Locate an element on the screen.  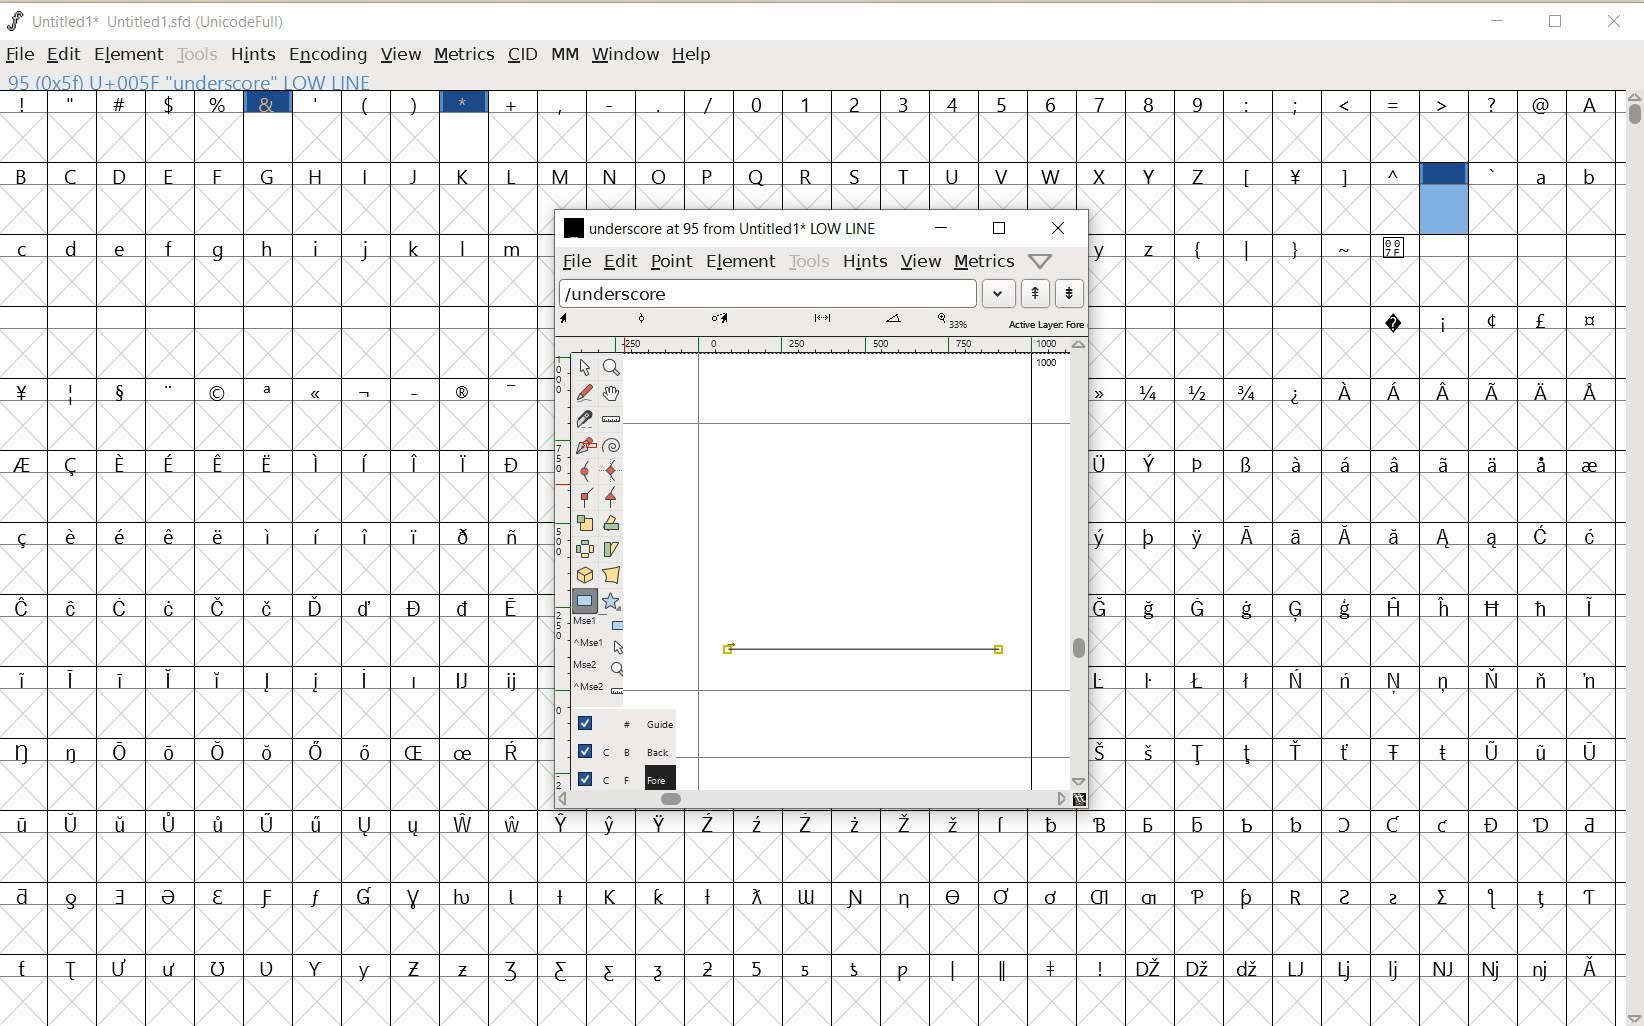
skew the selection is located at coordinates (610, 550).